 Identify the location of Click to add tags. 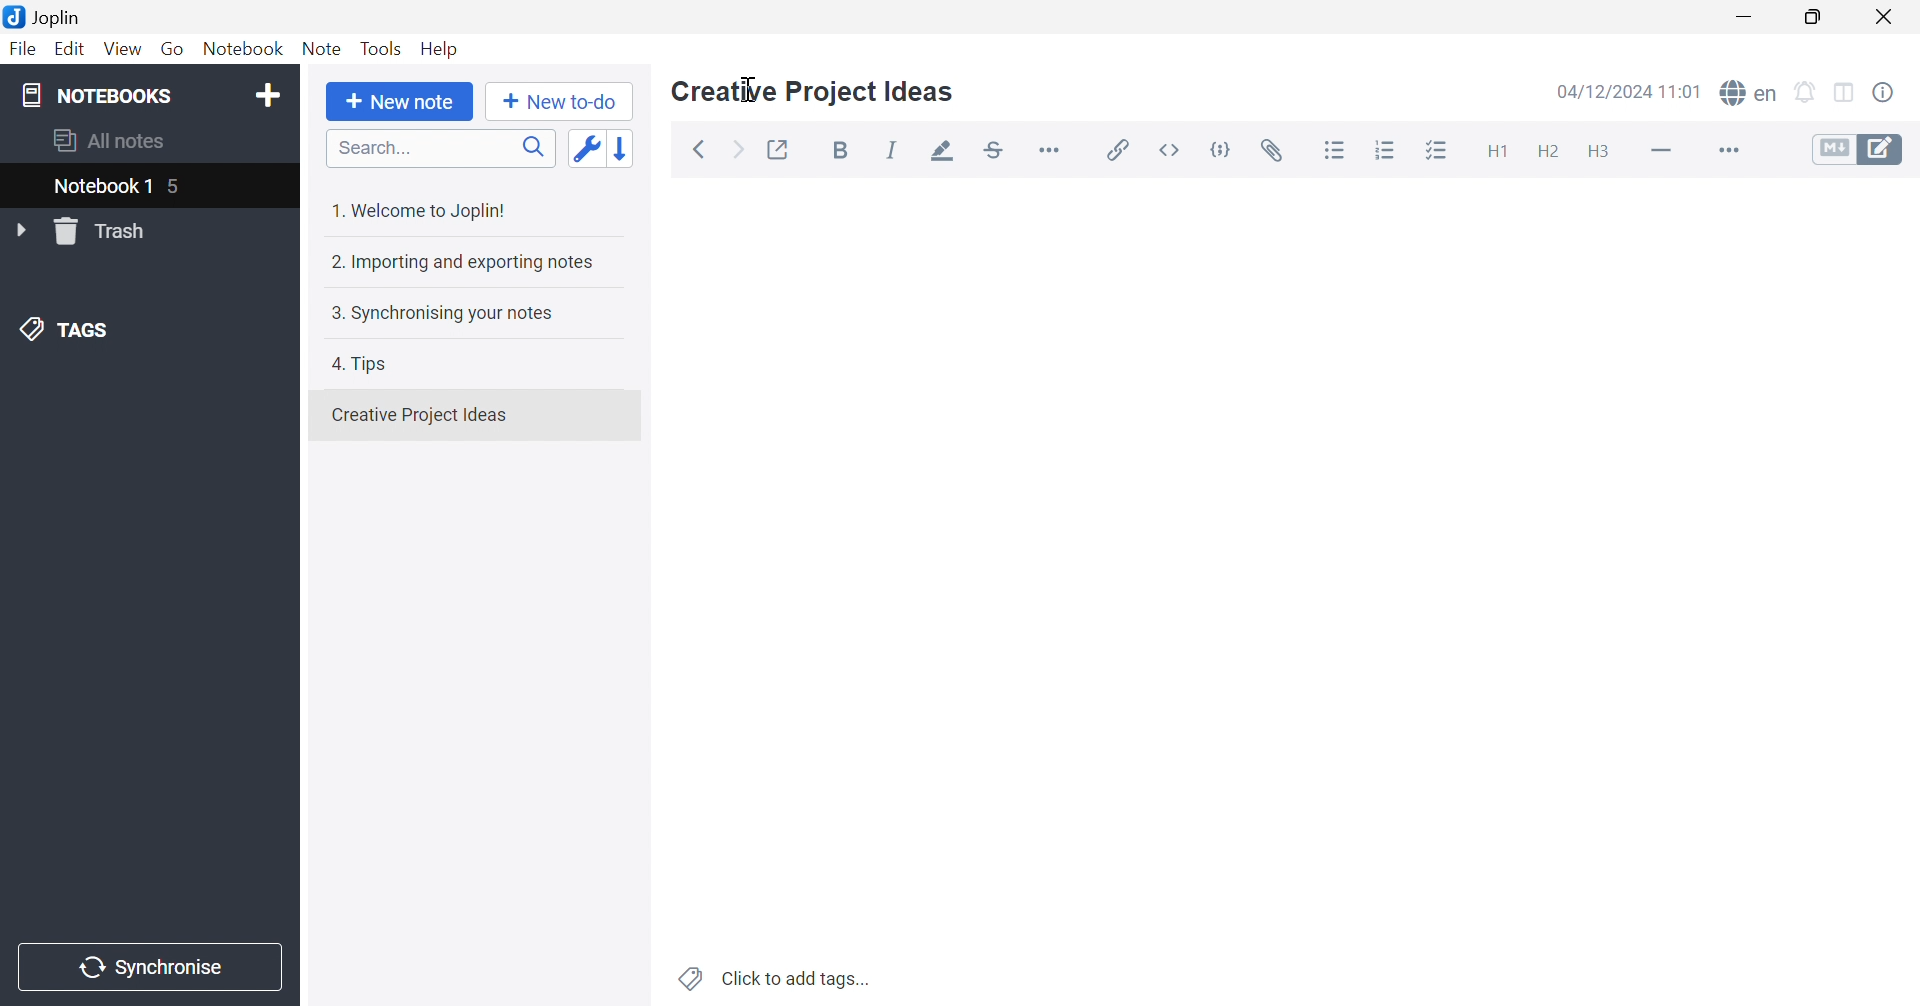
(771, 978).